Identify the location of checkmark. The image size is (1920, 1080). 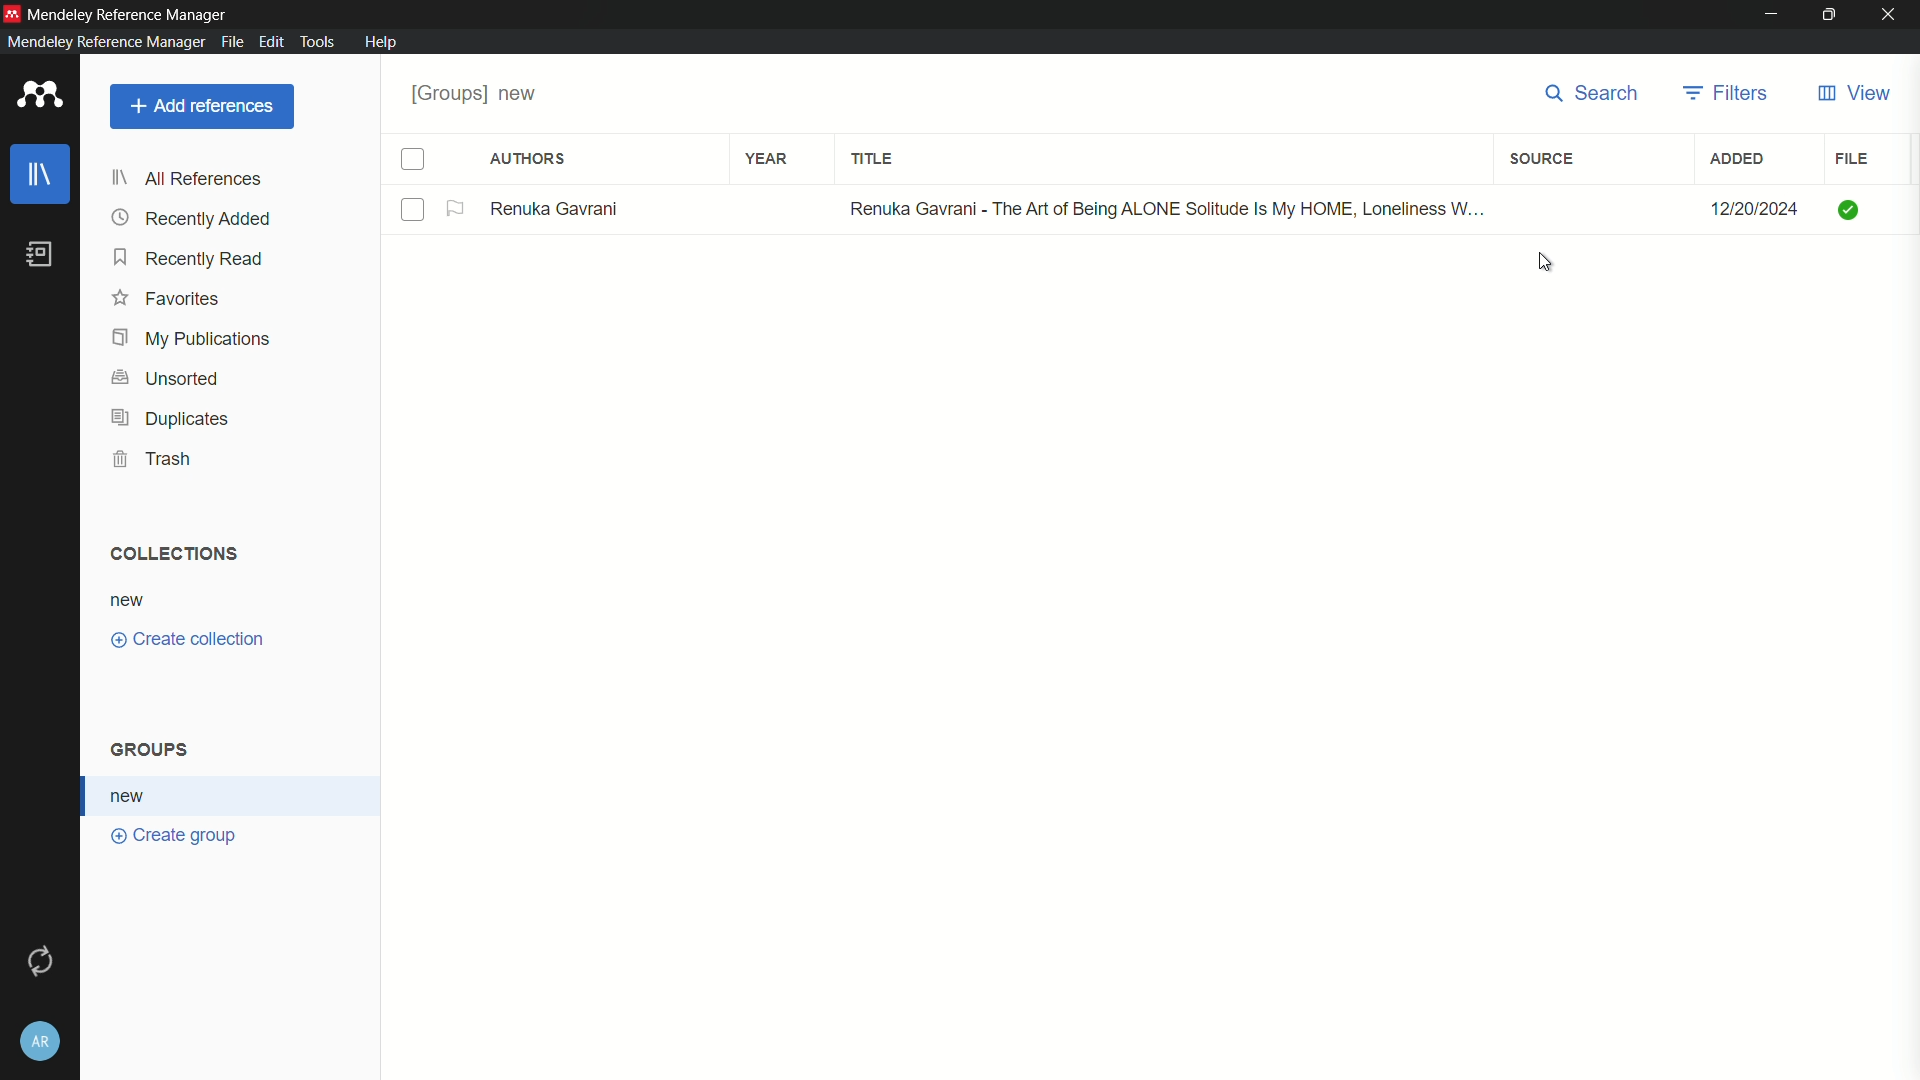
(1846, 210).